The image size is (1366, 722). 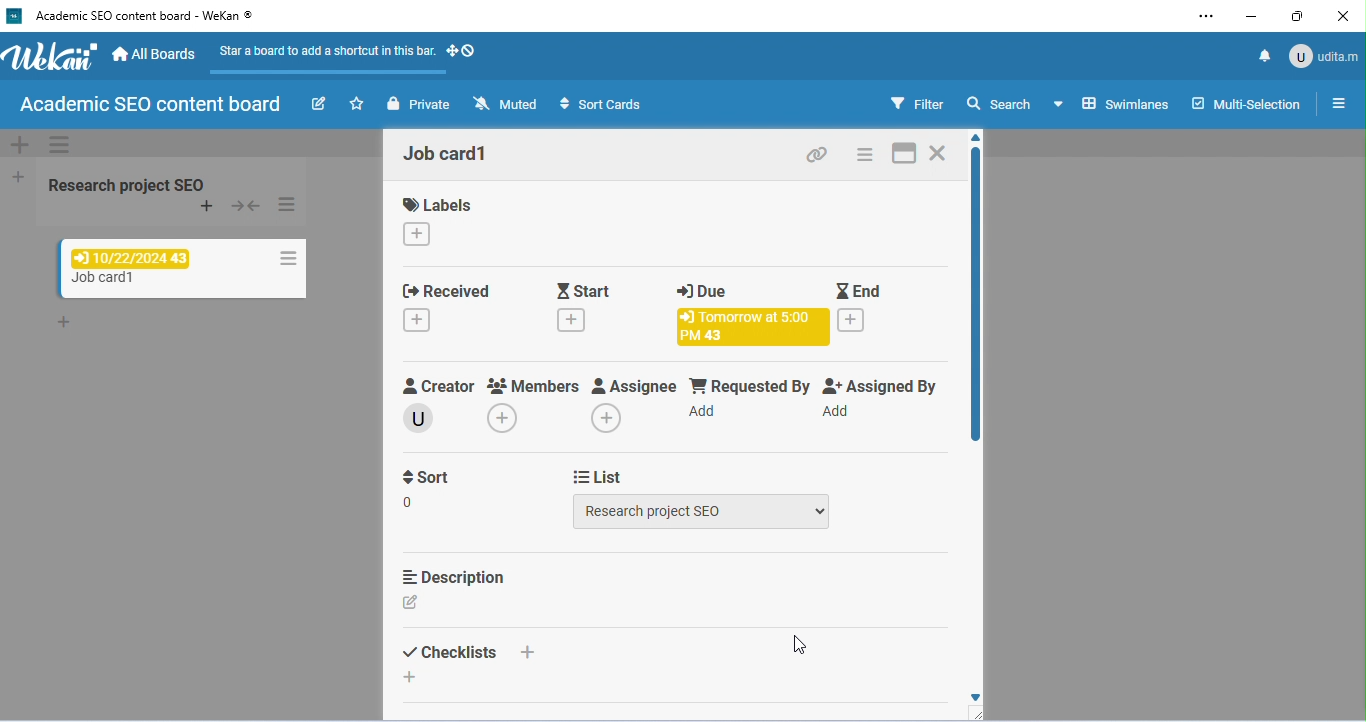 I want to click on end, so click(x=858, y=290).